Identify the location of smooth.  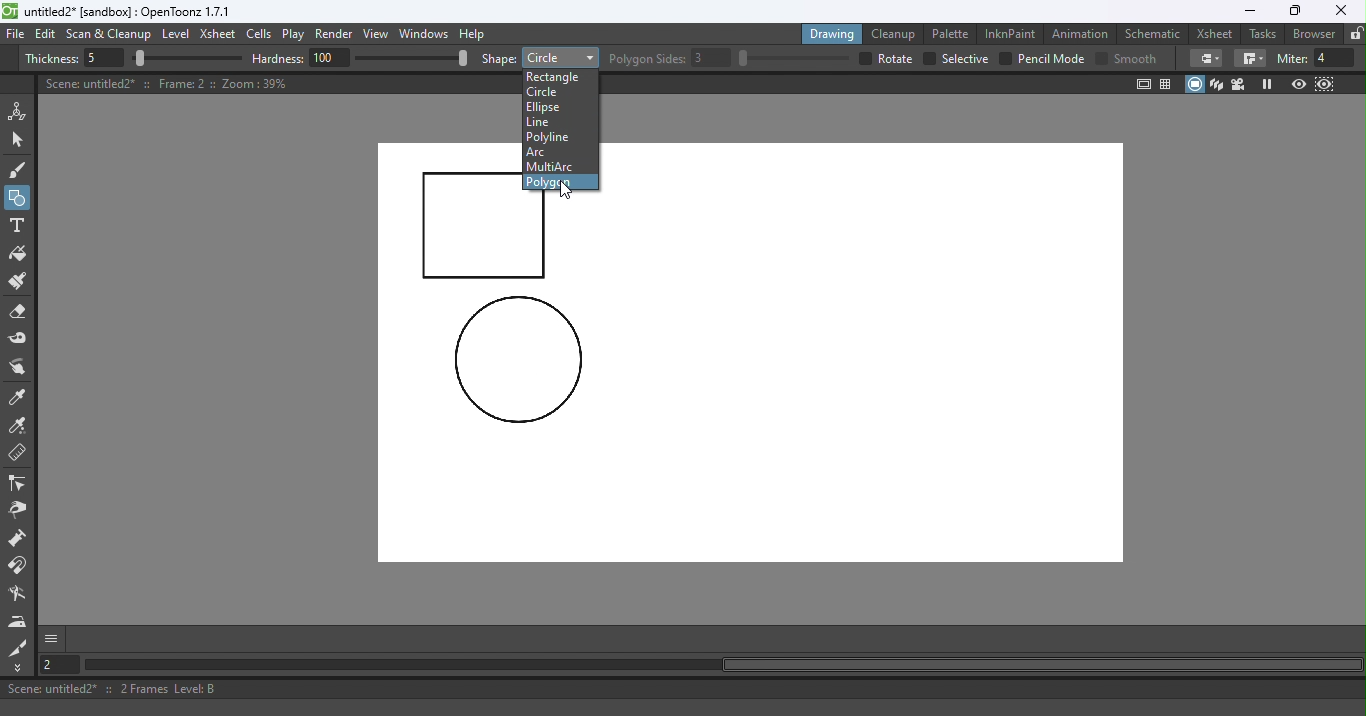
(1138, 58).